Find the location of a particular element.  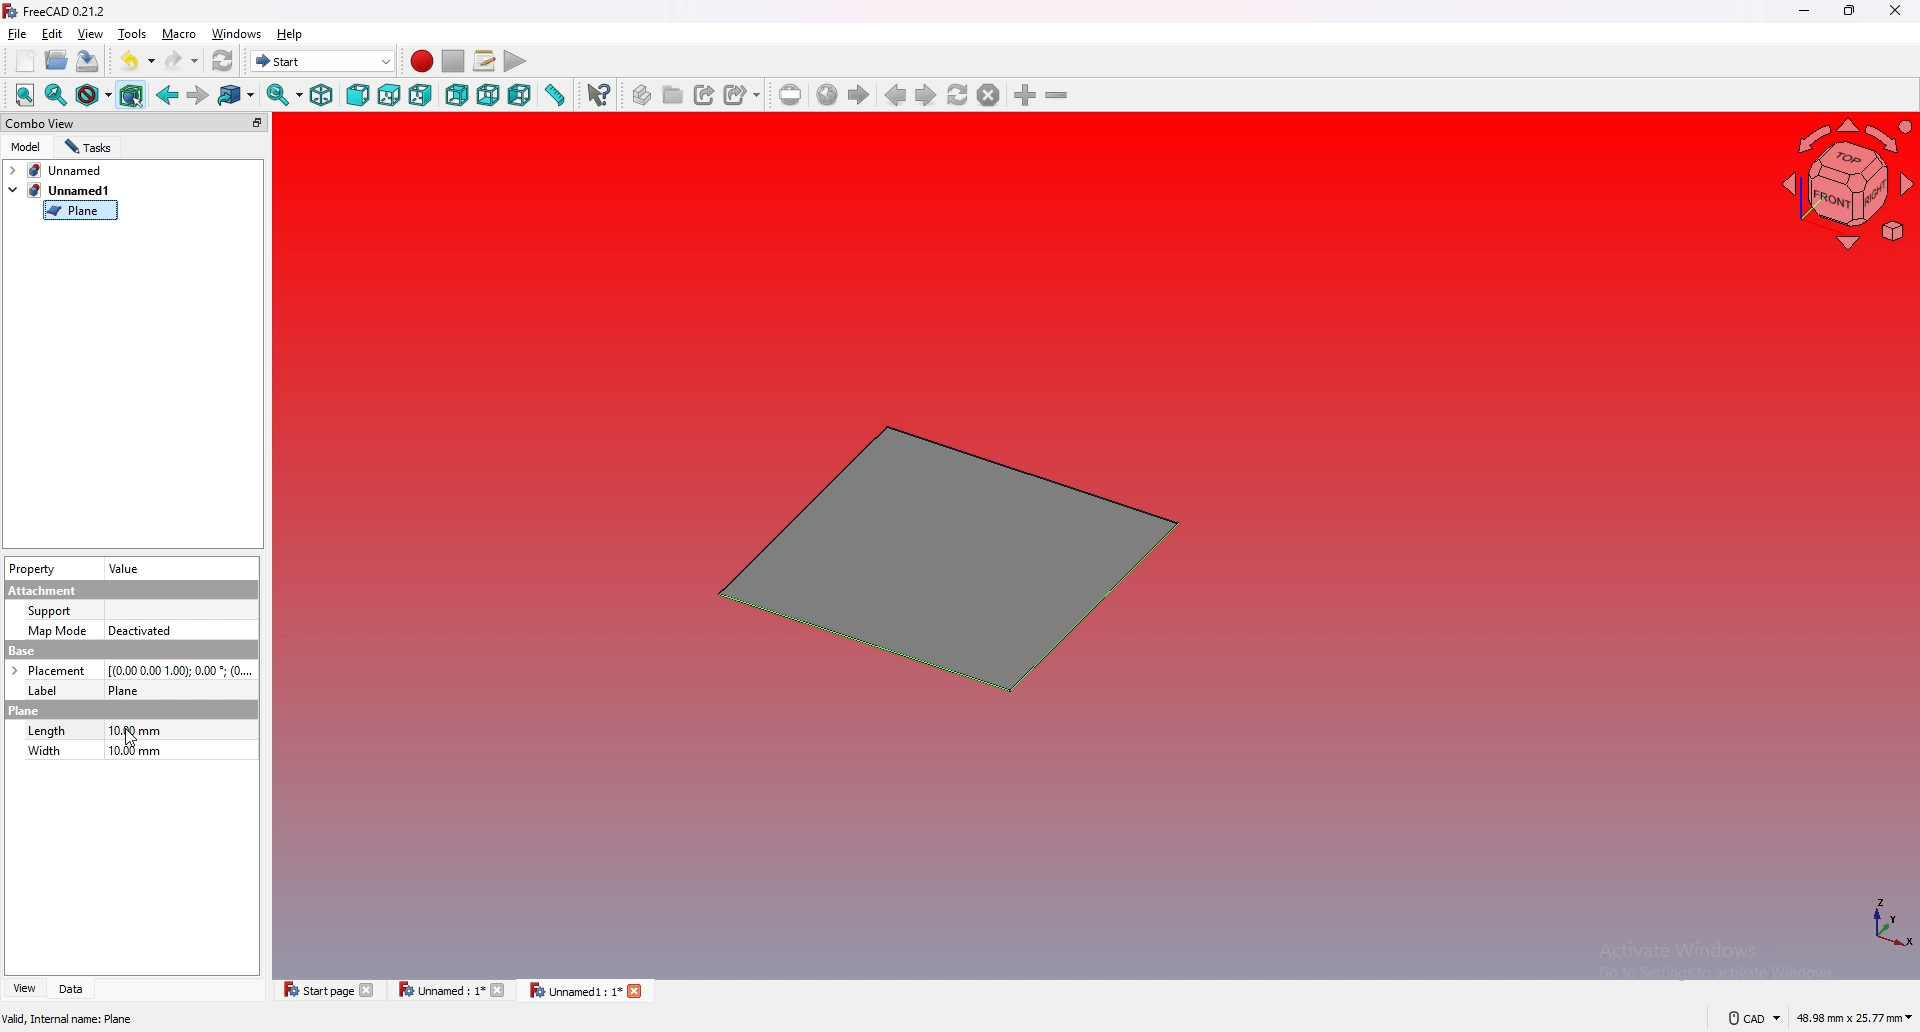

start is located at coordinates (323, 60).